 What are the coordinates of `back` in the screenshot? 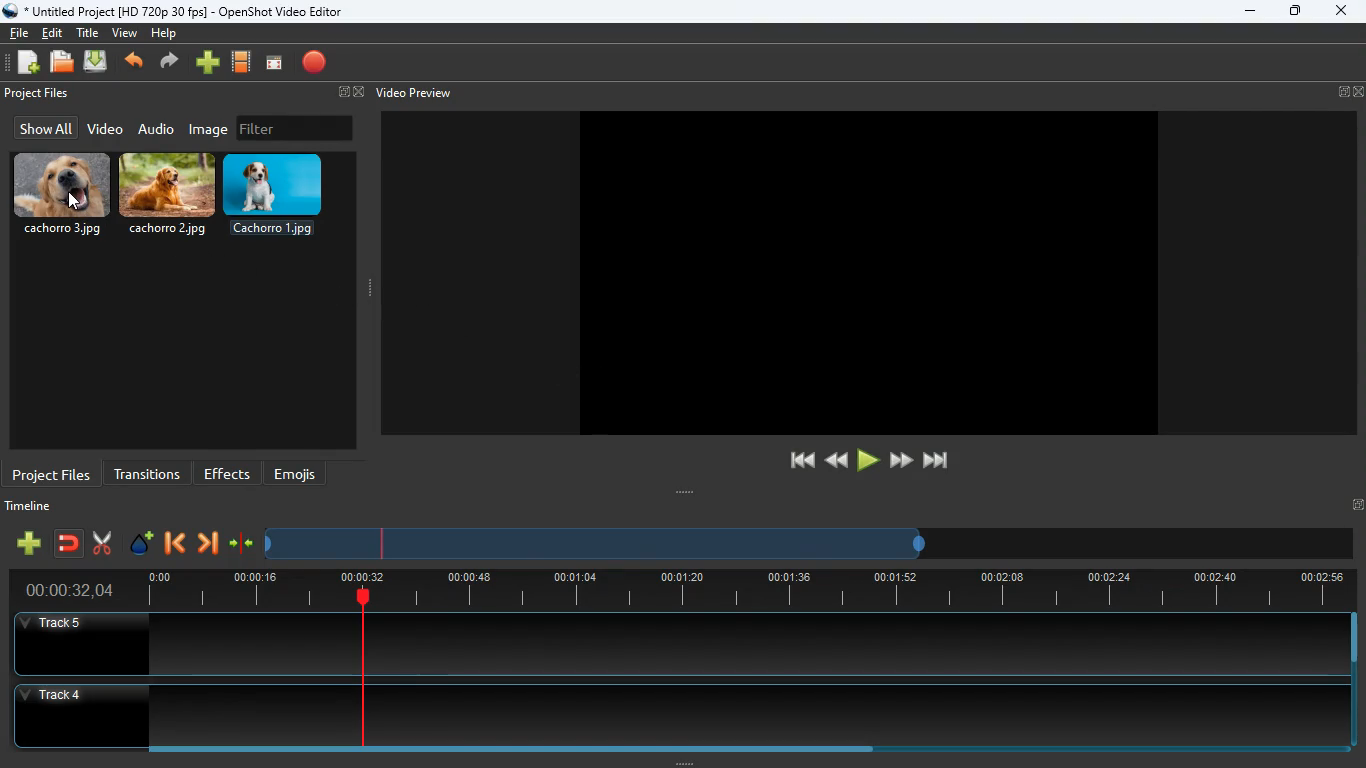 It's located at (136, 63).